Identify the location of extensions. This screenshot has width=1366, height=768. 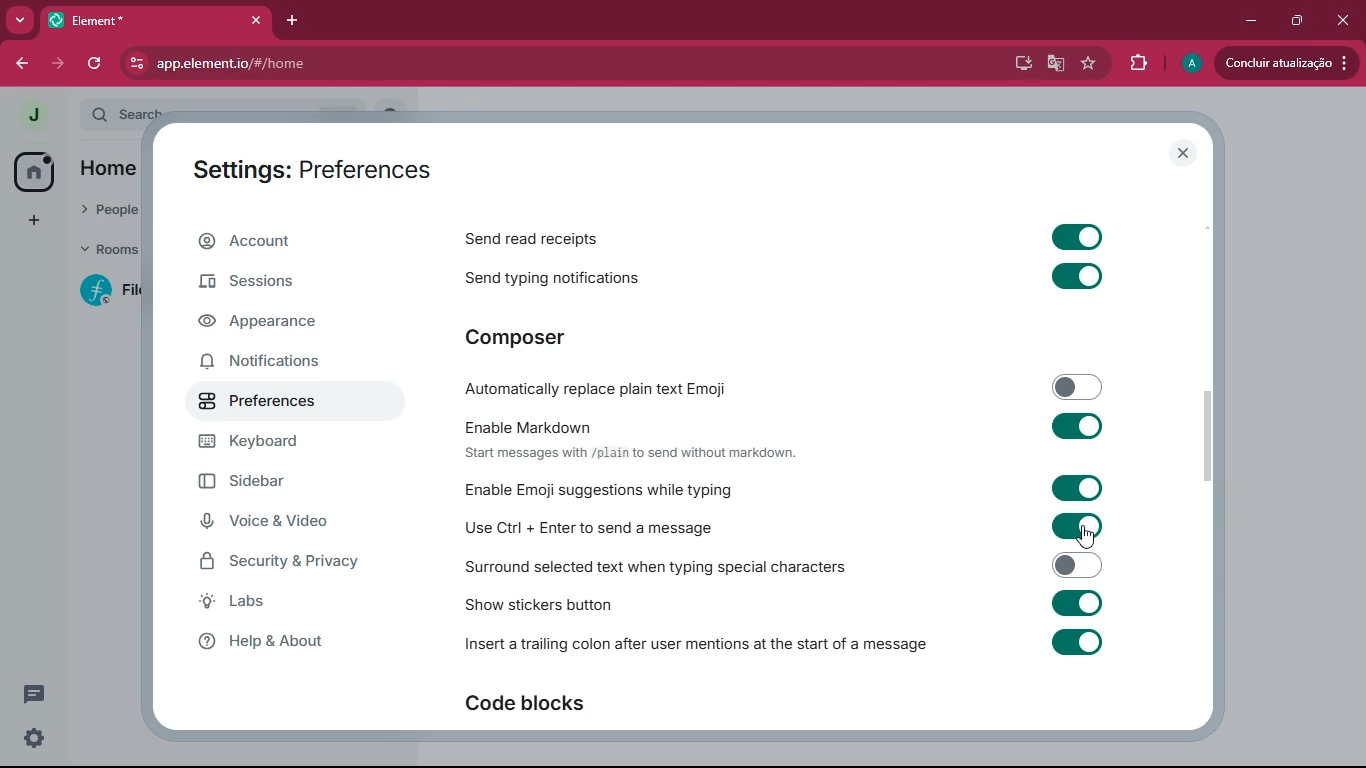
(1137, 63).